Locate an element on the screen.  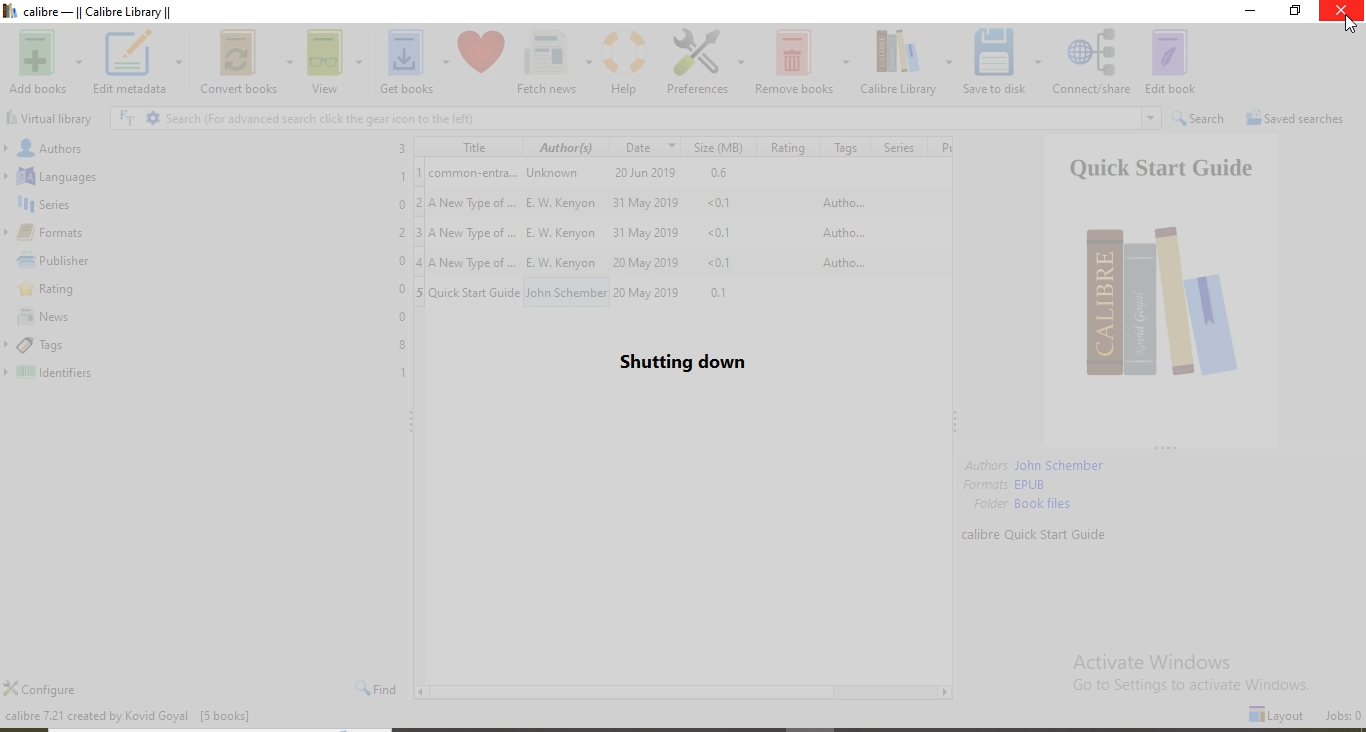
Shutting Down is located at coordinates (684, 362).